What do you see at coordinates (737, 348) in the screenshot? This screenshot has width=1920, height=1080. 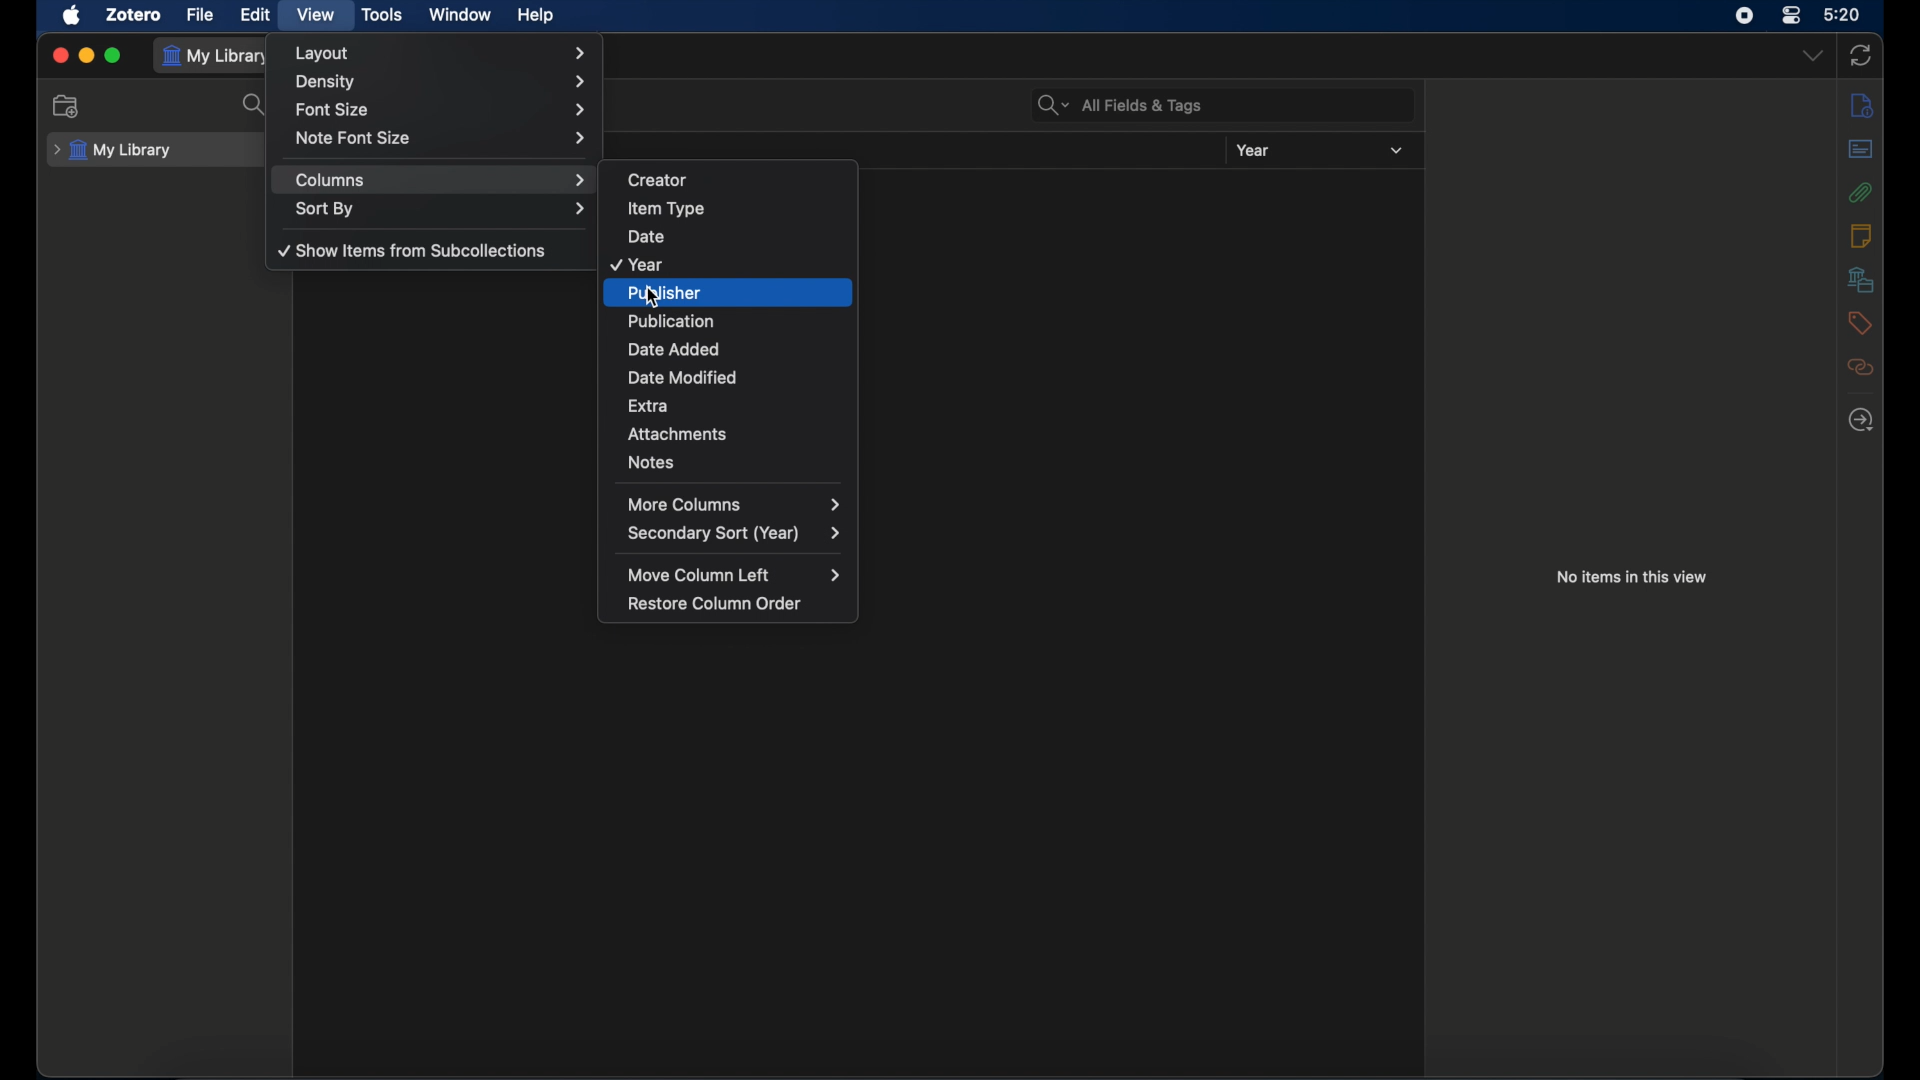 I see `date added` at bounding box center [737, 348].